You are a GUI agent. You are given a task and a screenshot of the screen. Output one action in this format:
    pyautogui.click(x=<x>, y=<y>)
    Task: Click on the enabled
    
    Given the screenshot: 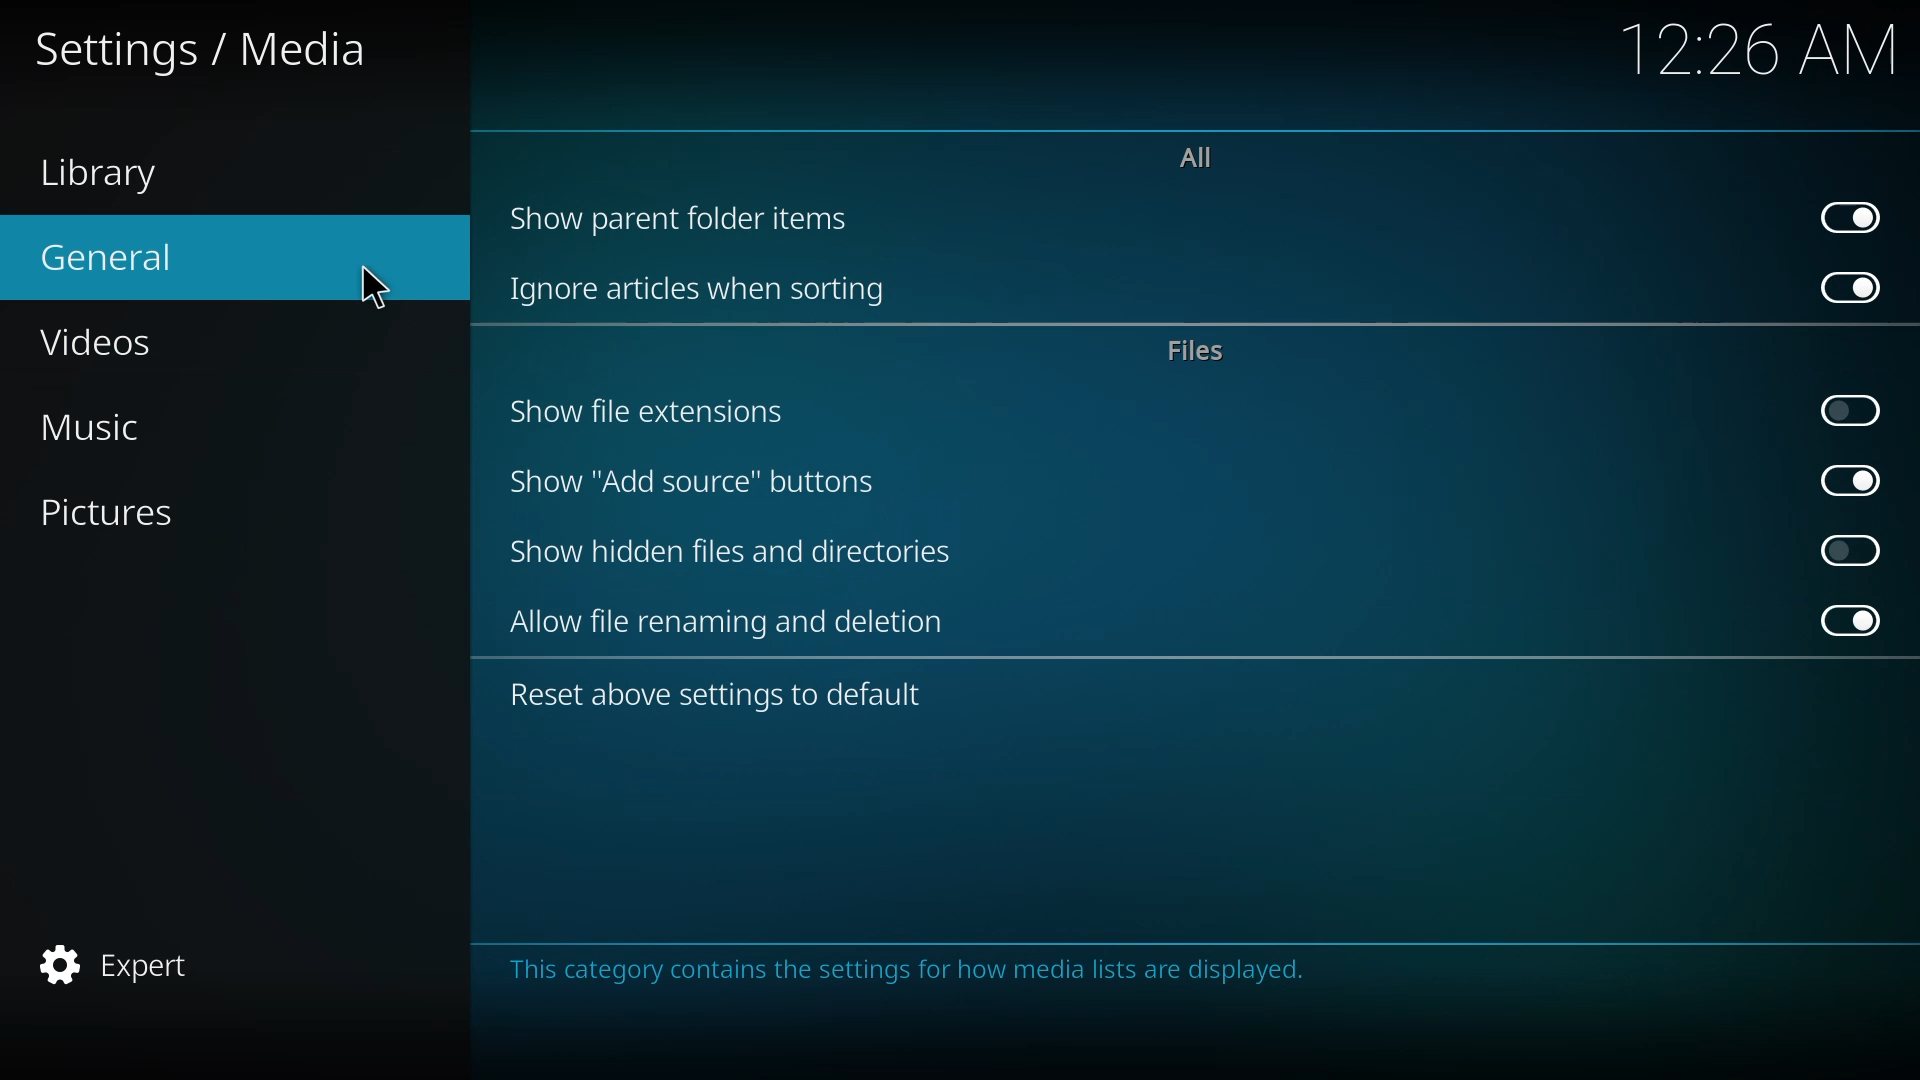 What is the action you would take?
    pyautogui.click(x=1855, y=622)
    